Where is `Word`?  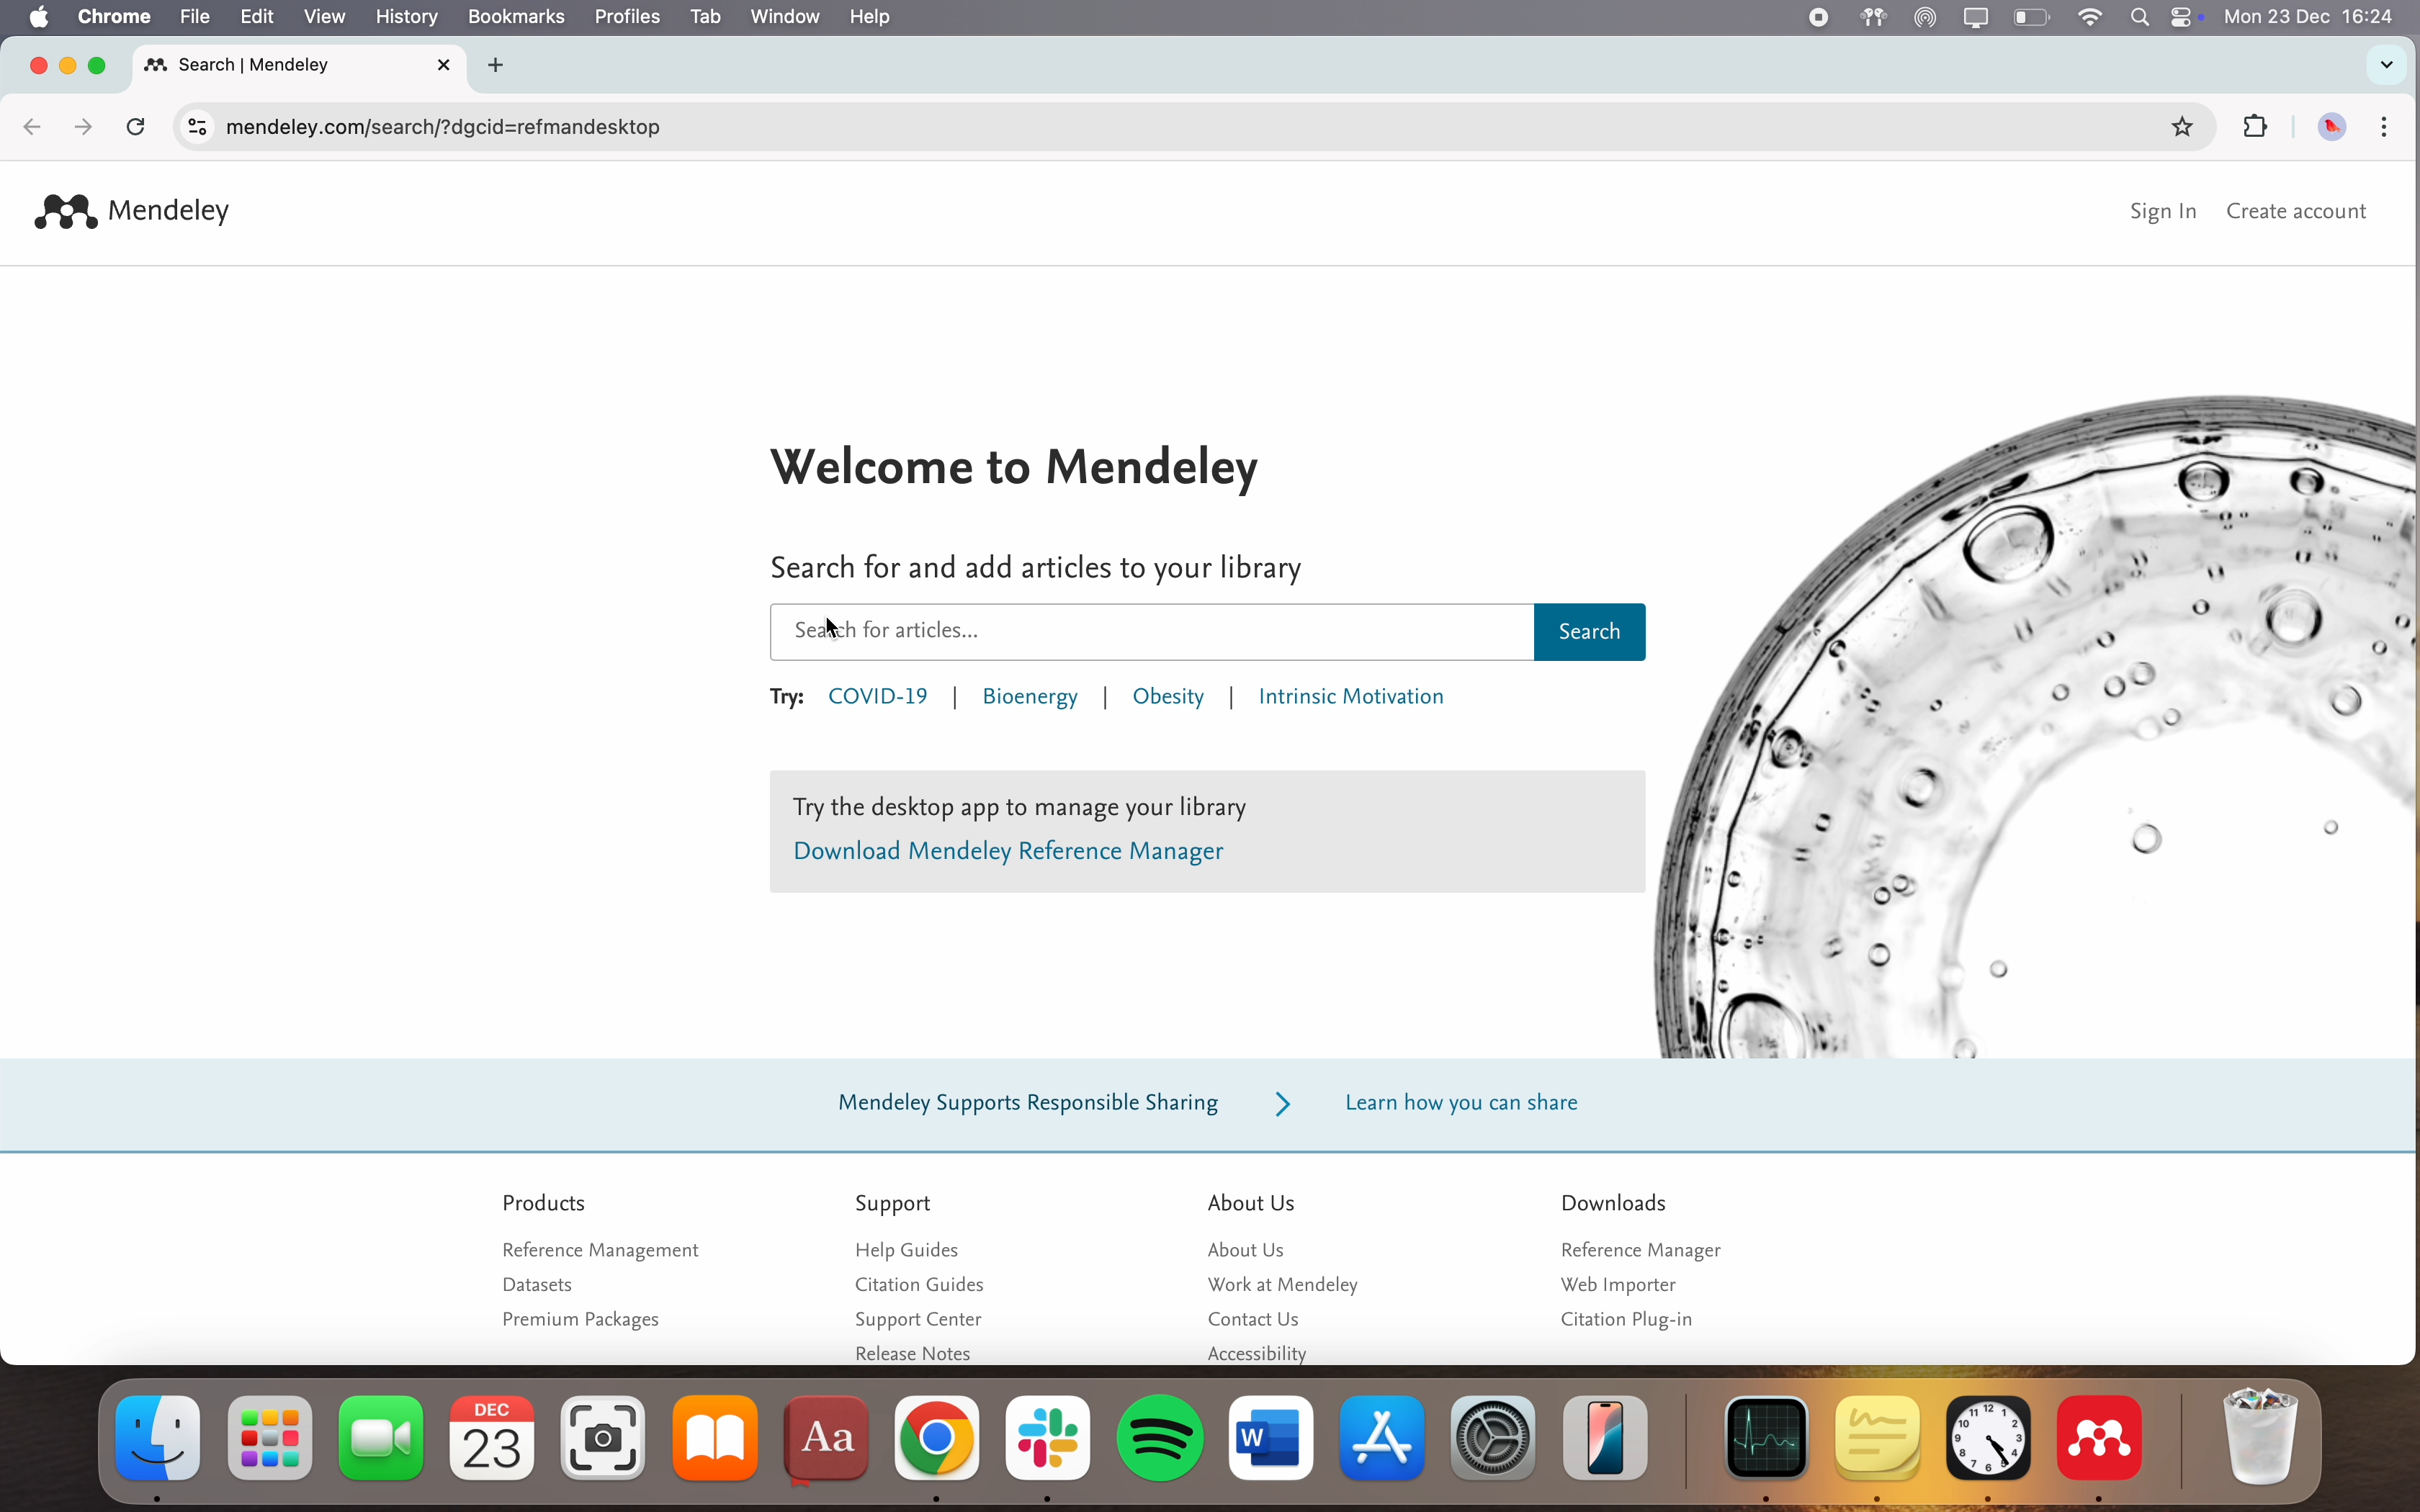
Word is located at coordinates (1271, 1438).